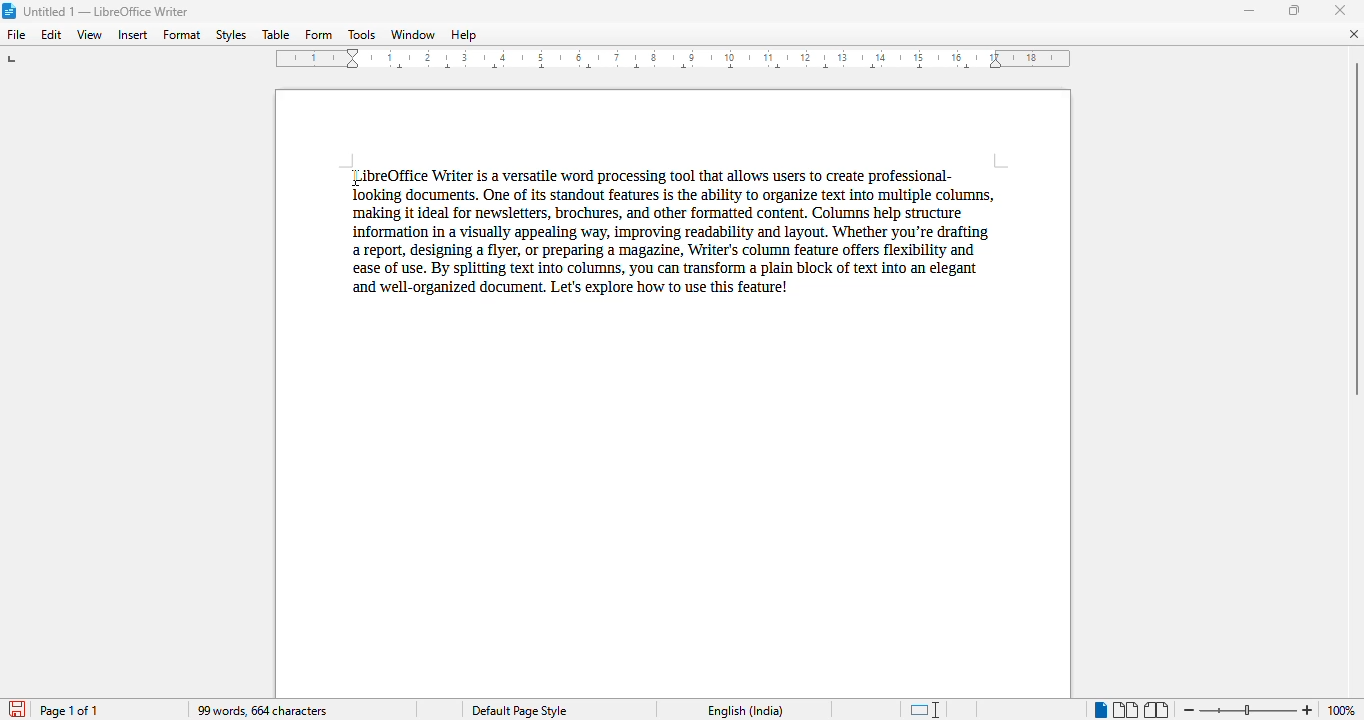  Describe the element at coordinates (318, 35) in the screenshot. I see `form` at that location.